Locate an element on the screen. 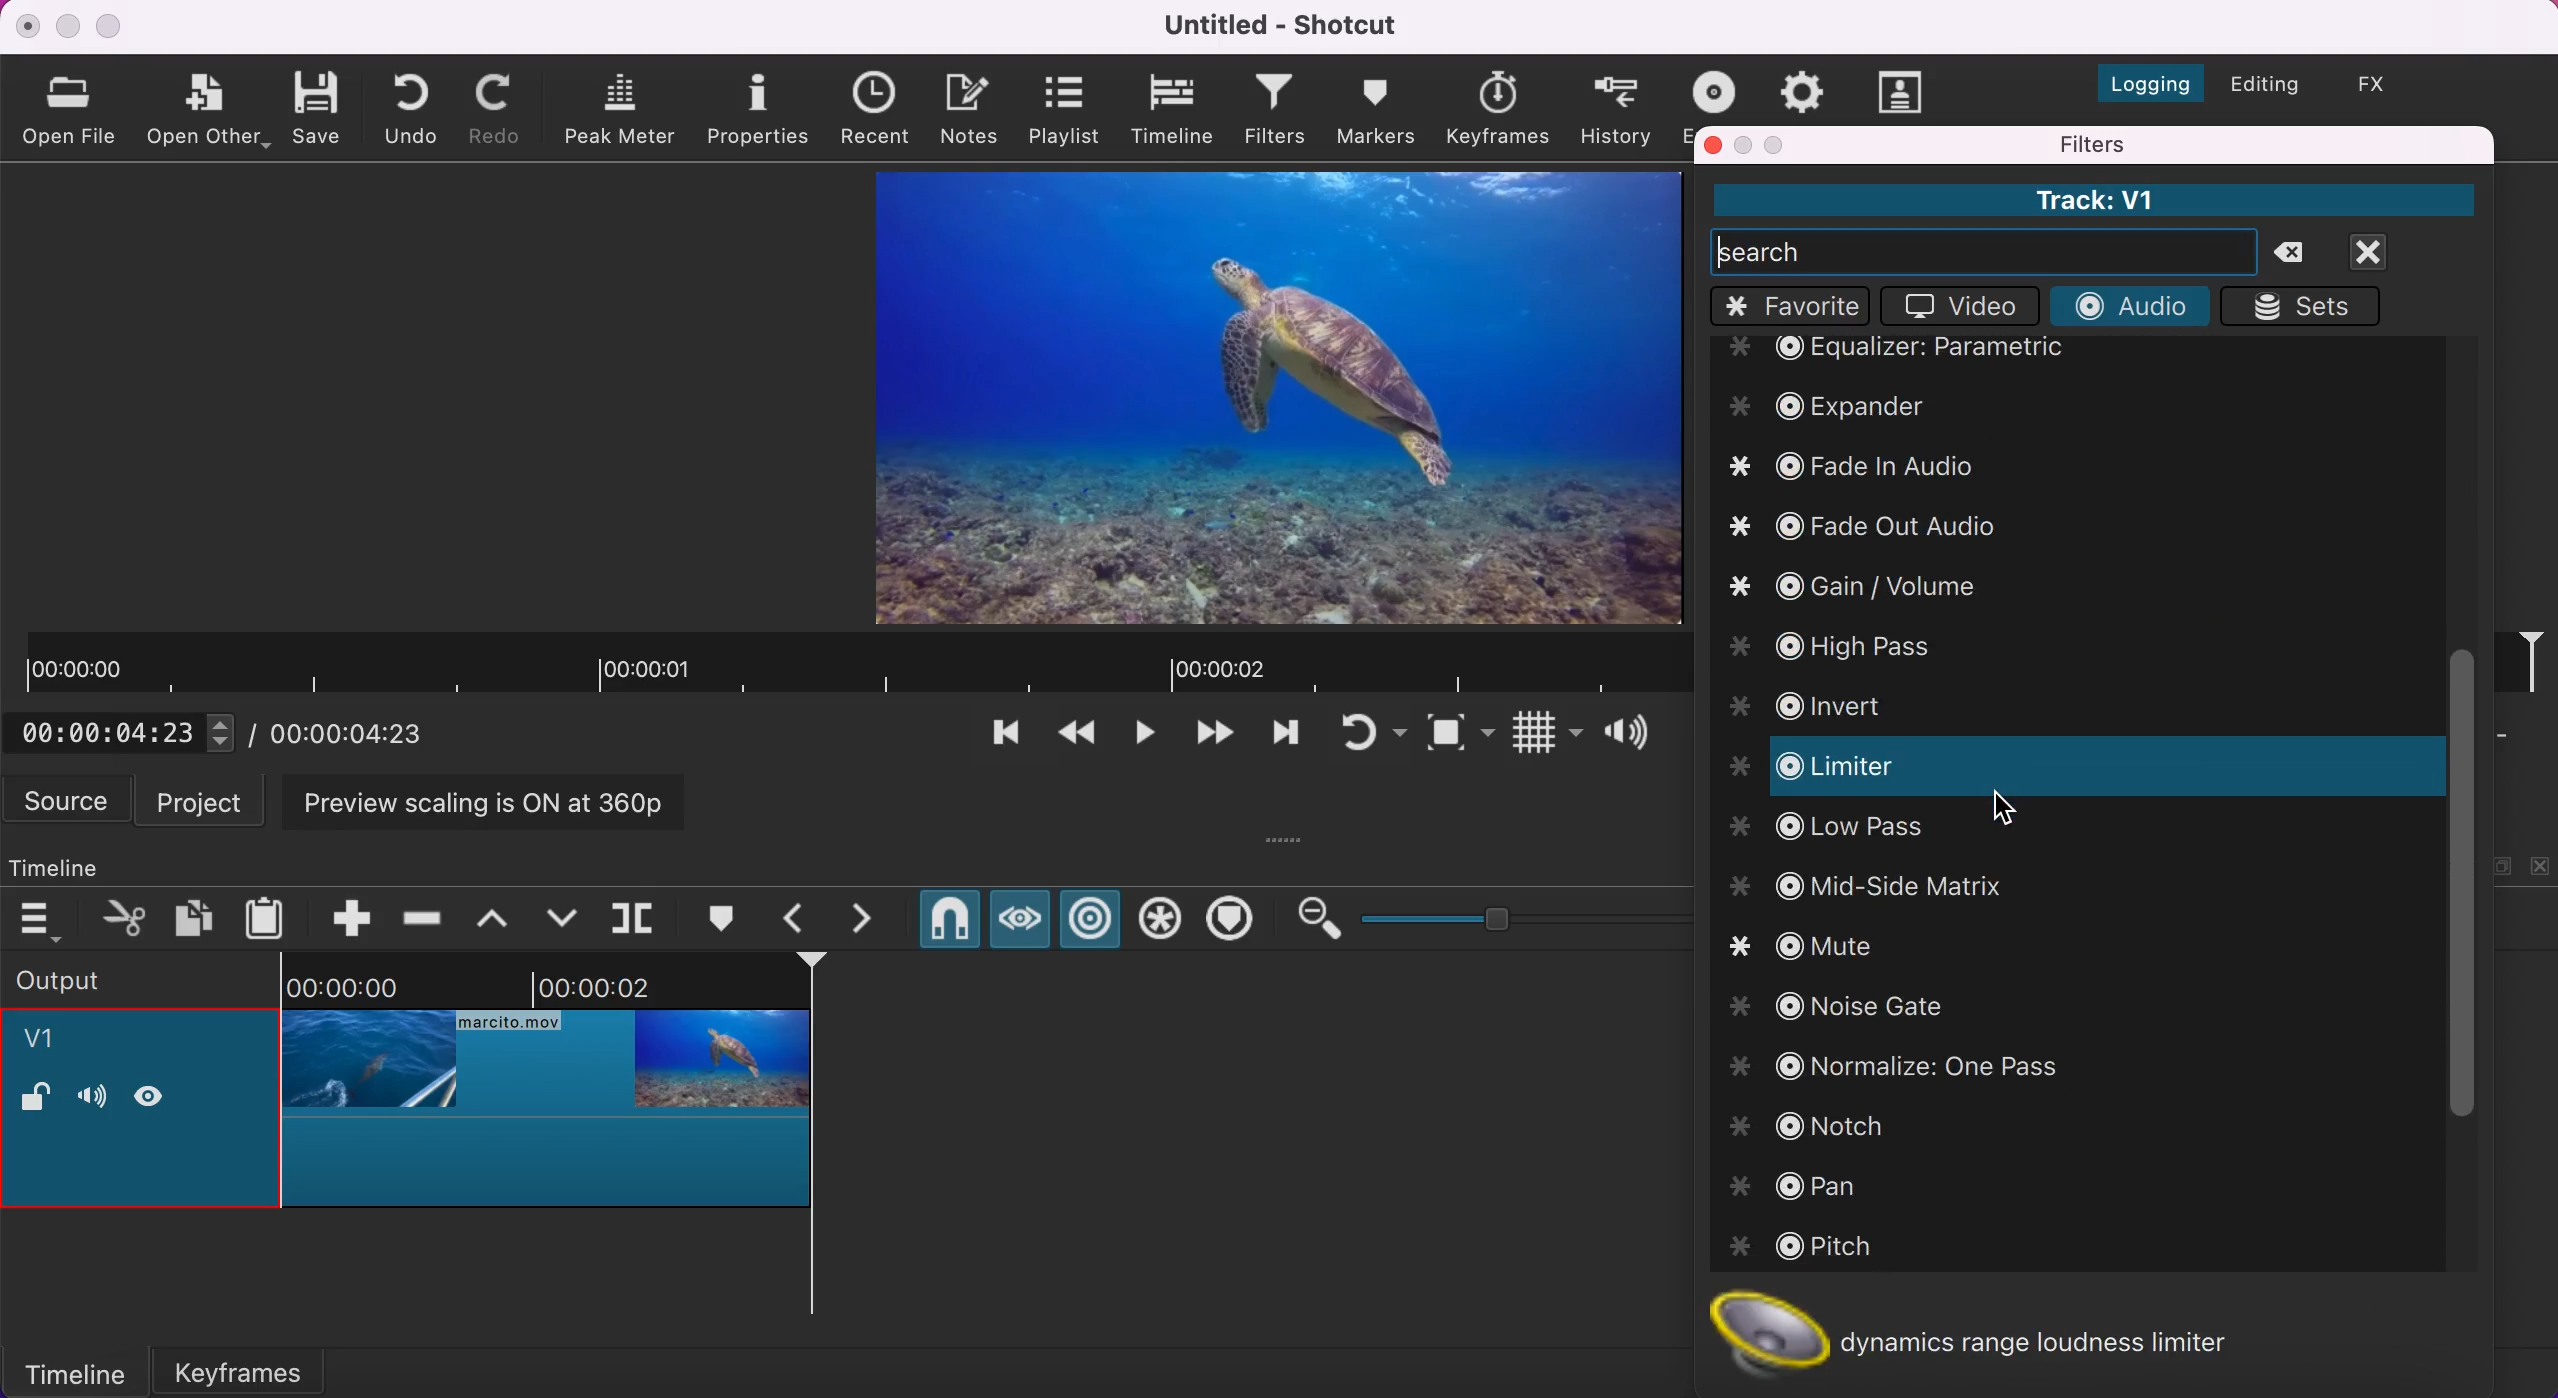 The height and width of the screenshot is (1398, 2558). cursor is located at coordinates (2006, 805).